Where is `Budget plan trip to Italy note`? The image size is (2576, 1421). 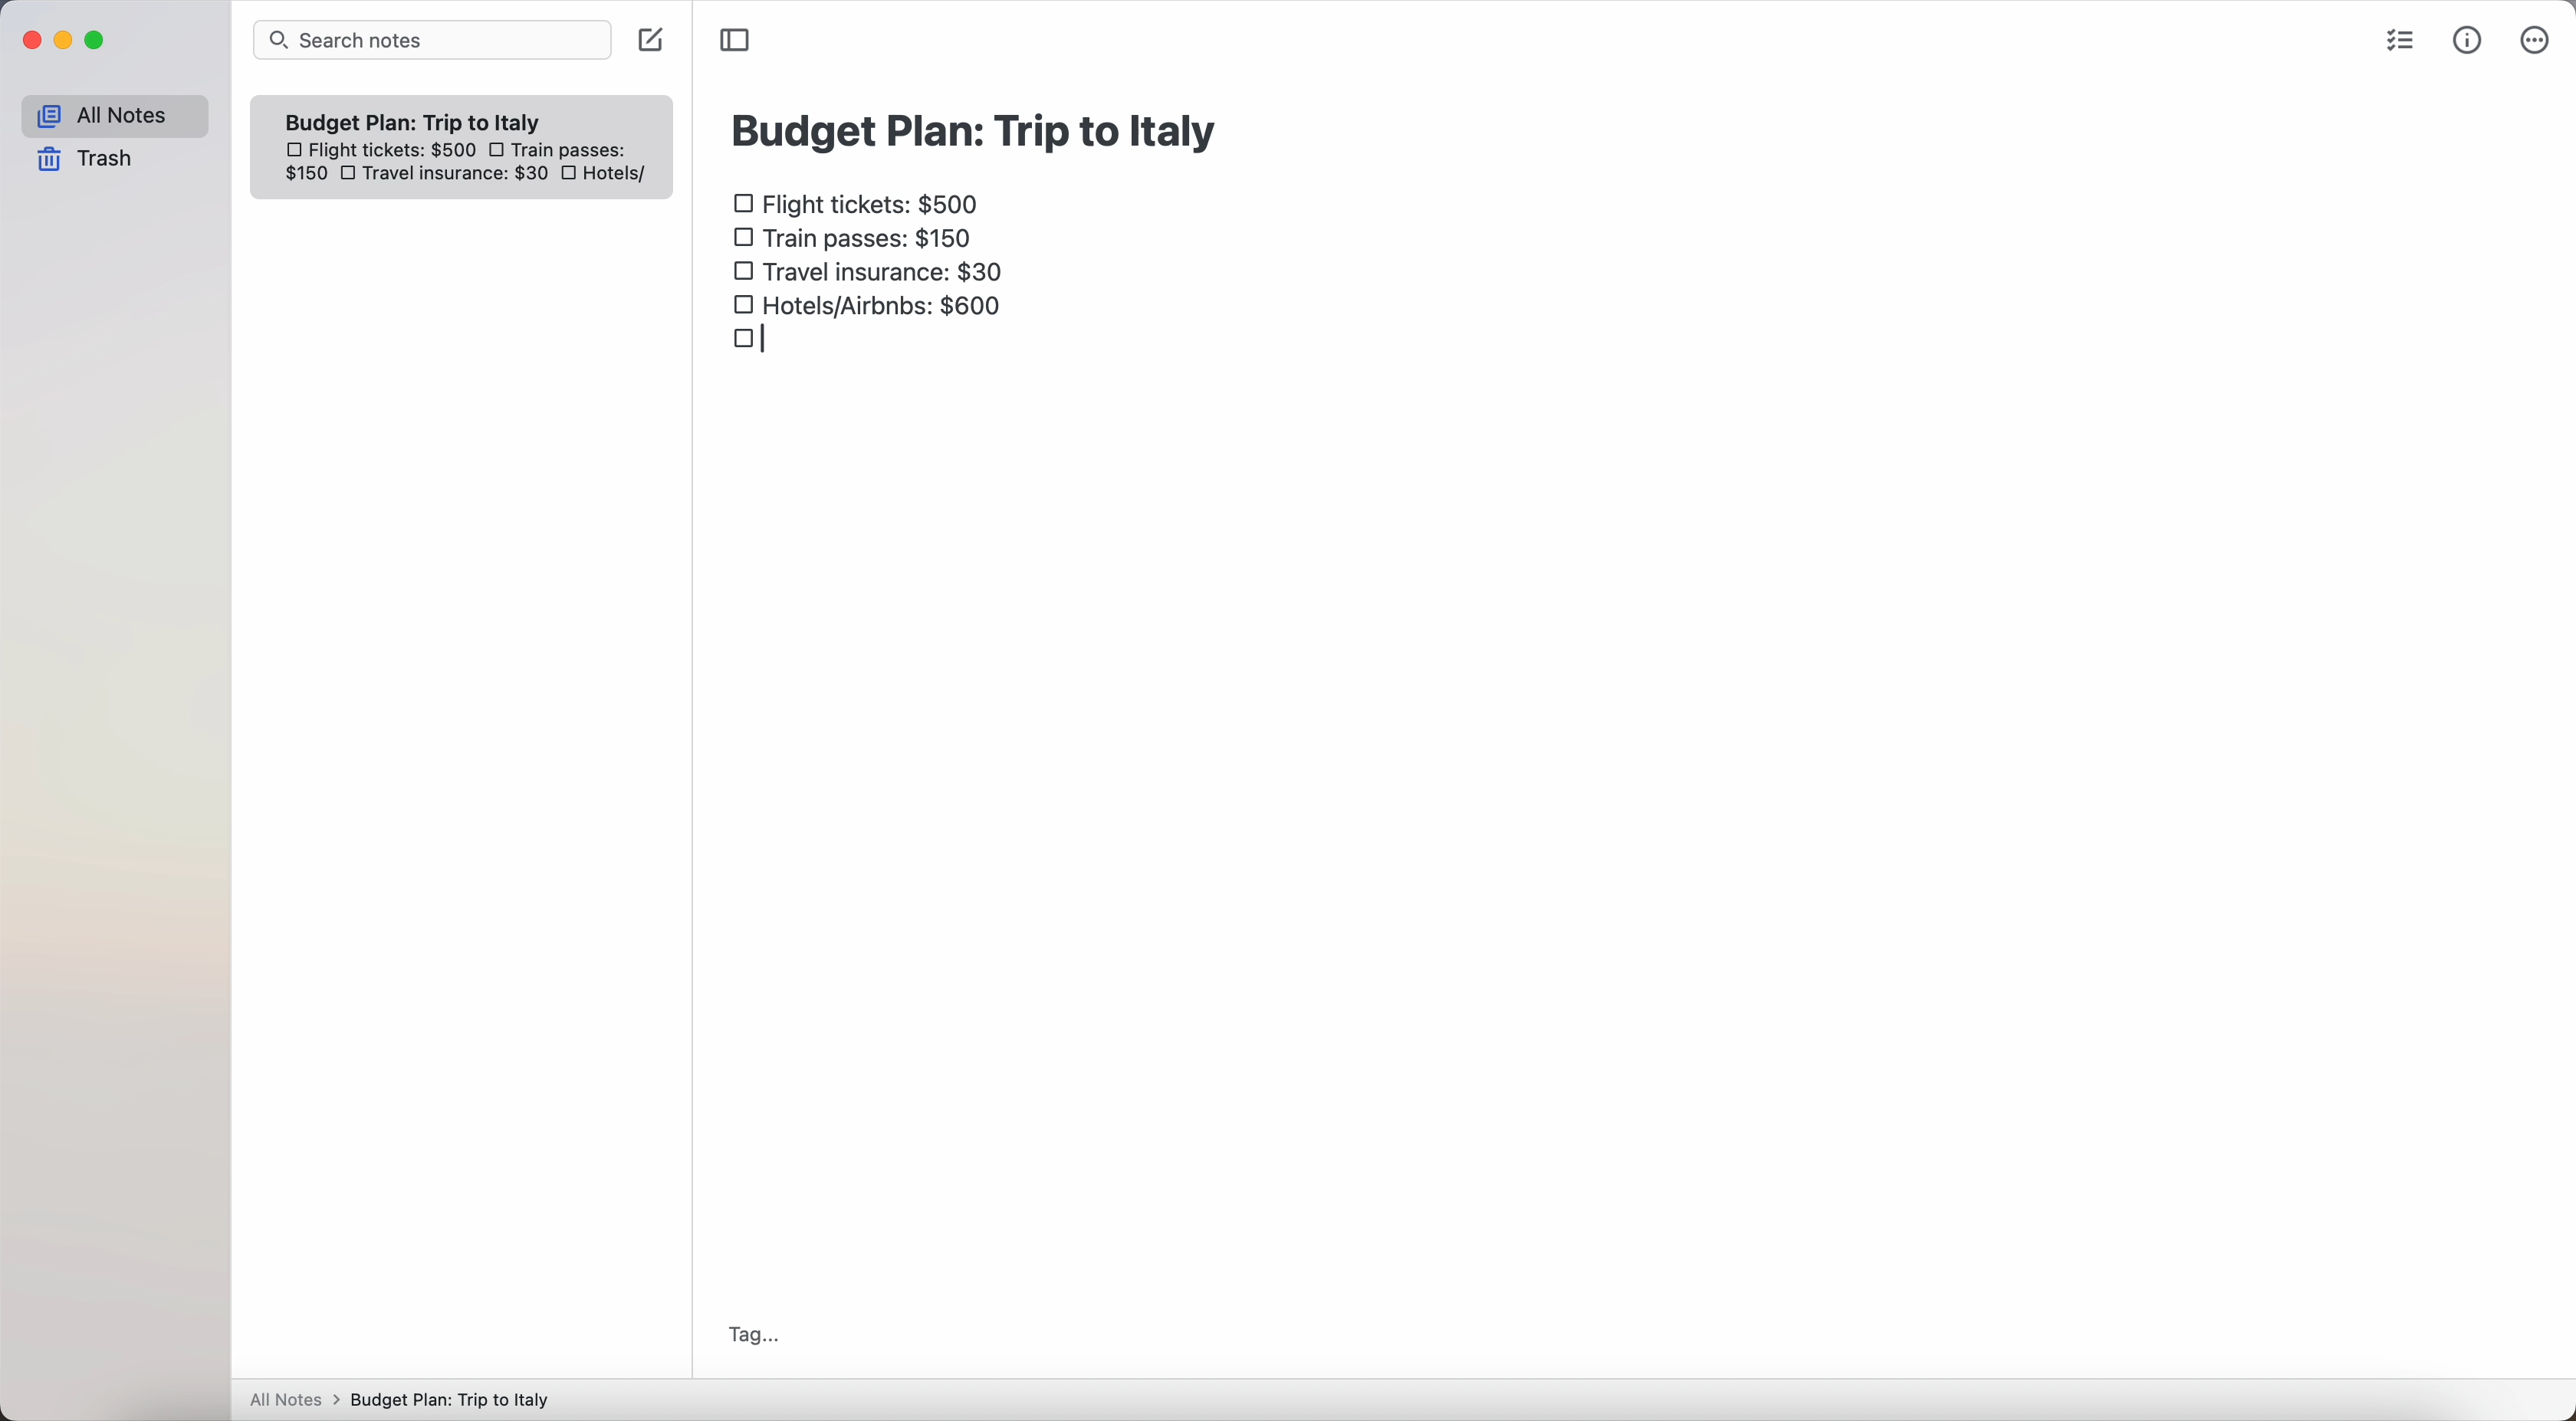 Budget plan trip to Italy note is located at coordinates (416, 121).